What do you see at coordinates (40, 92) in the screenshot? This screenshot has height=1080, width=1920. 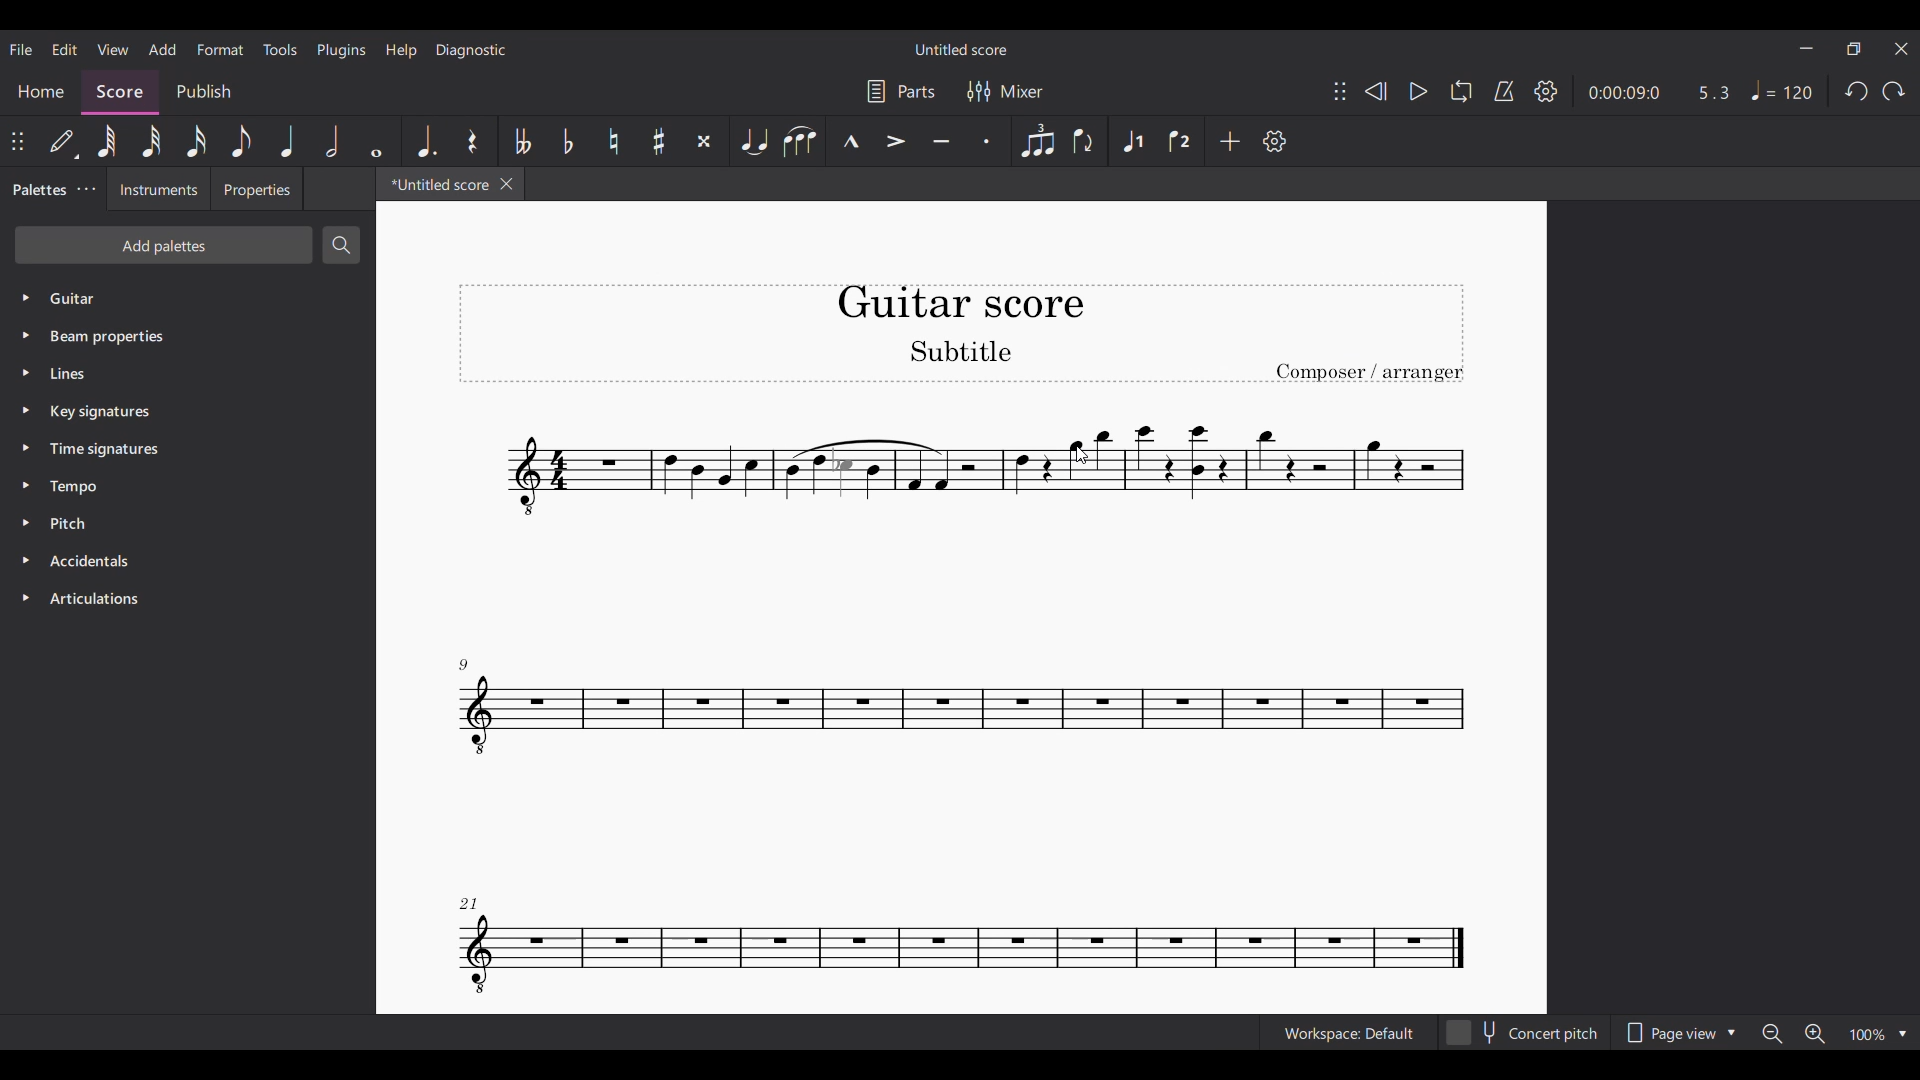 I see `Home` at bounding box center [40, 92].